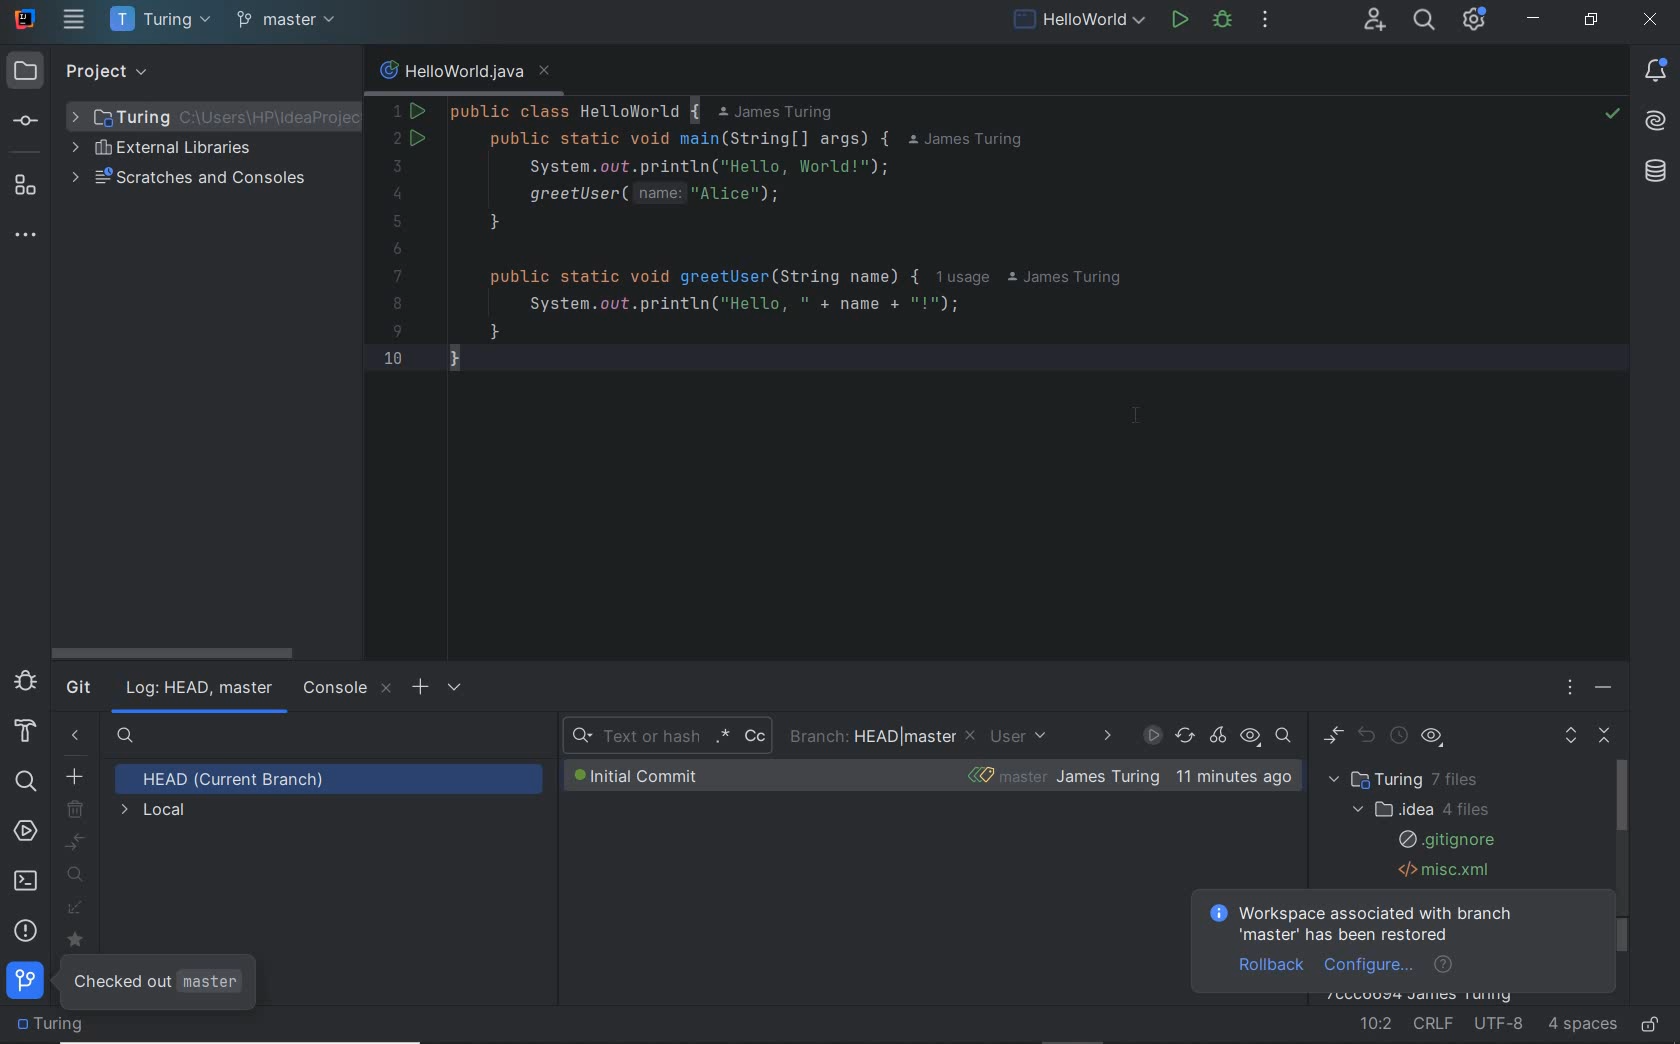 Image resolution: width=1680 pixels, height=1044 pixels. I want to click on commit, so click(29, 122).